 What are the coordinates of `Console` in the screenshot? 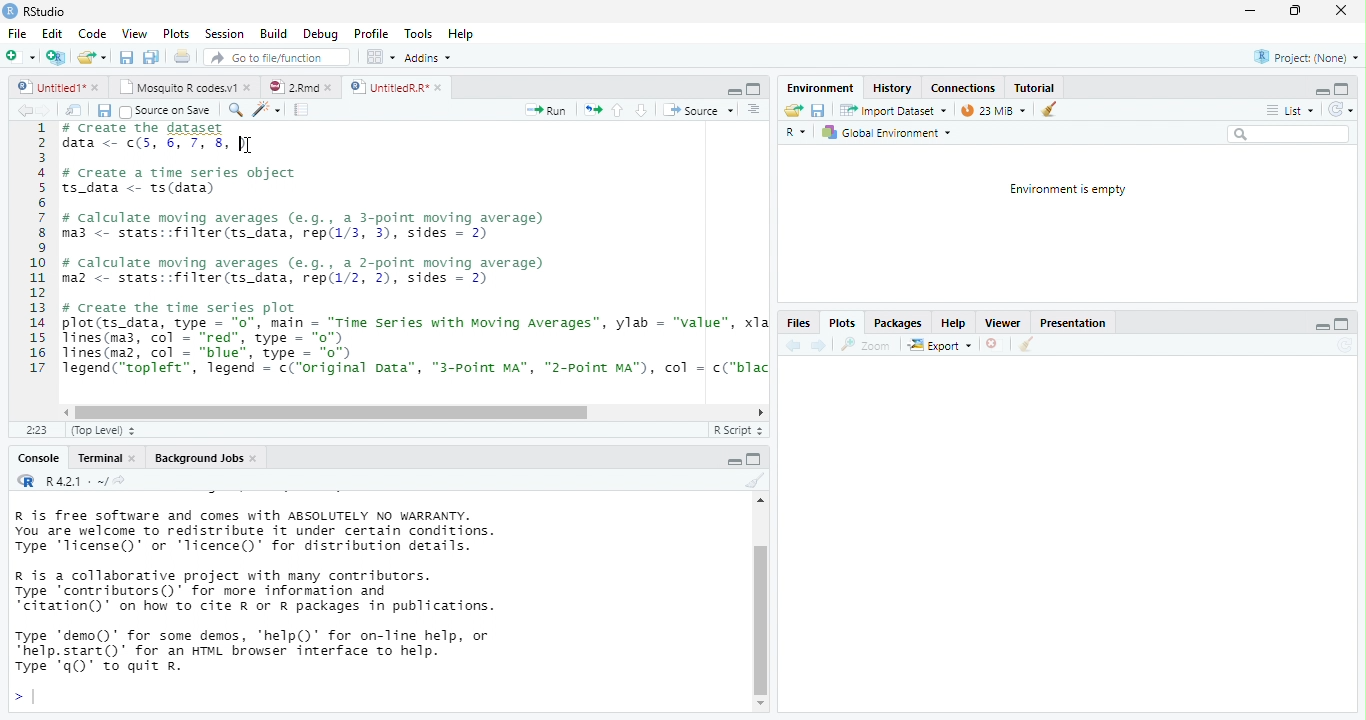 It's located at (37, 459).